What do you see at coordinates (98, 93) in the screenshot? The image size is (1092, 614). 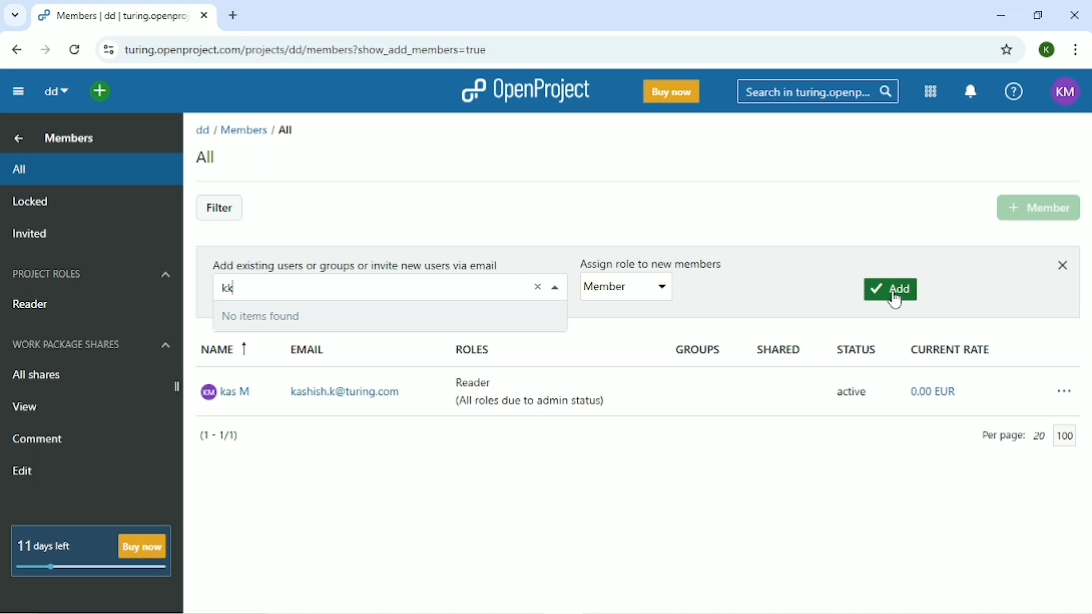 I see `Open quick add me` at bounding box center [98, 93].